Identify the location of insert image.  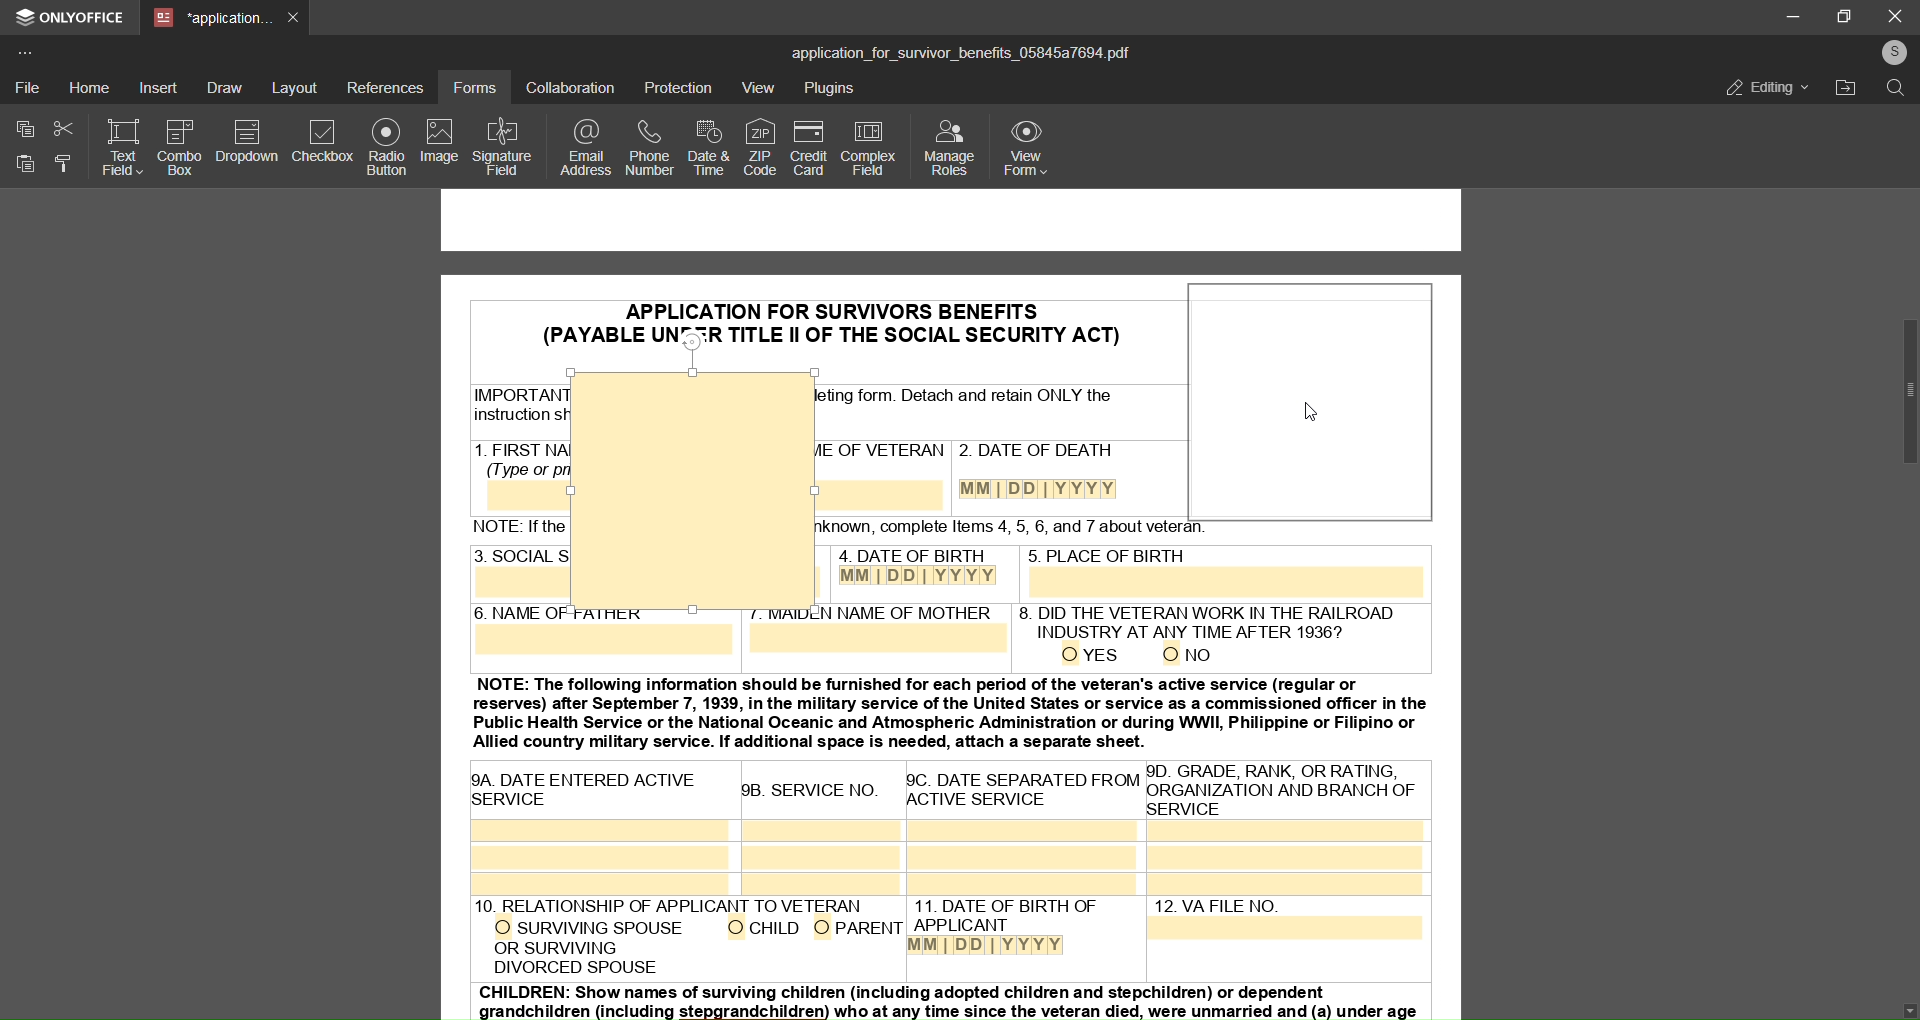
(507, 179).